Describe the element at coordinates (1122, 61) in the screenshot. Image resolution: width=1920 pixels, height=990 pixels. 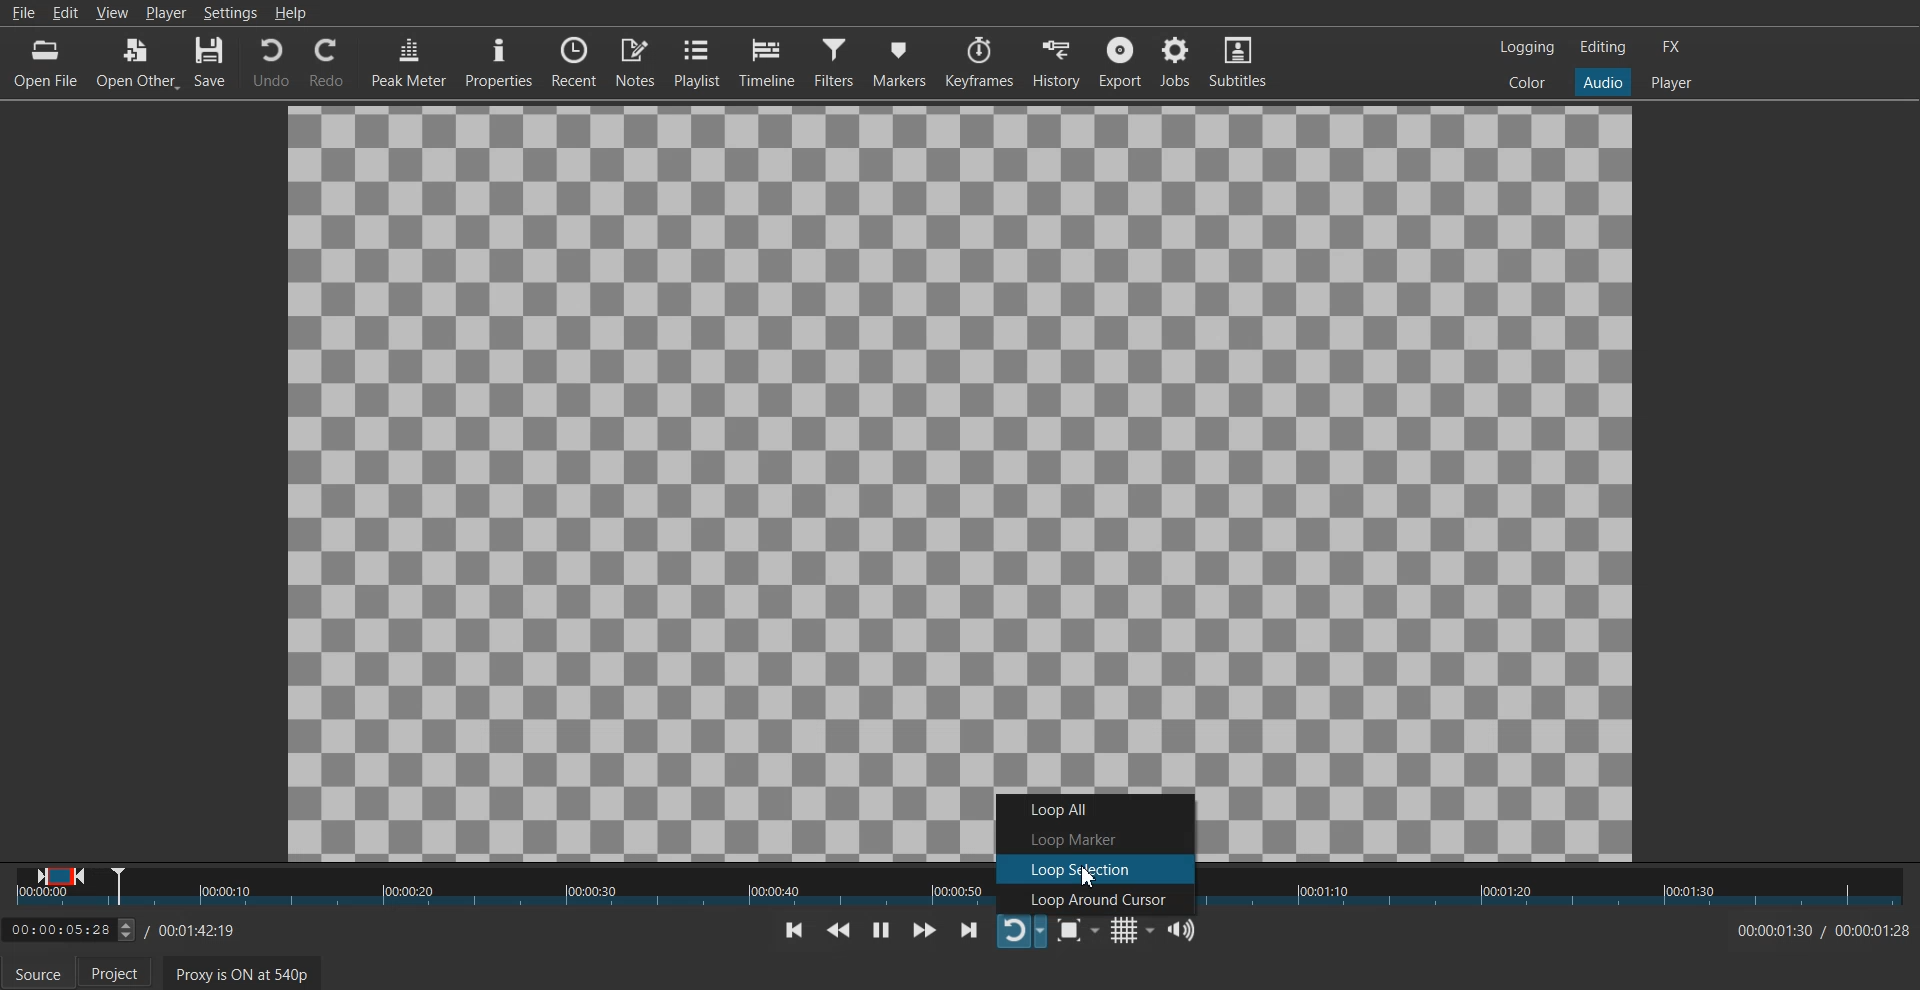
I see `Export` at that location.